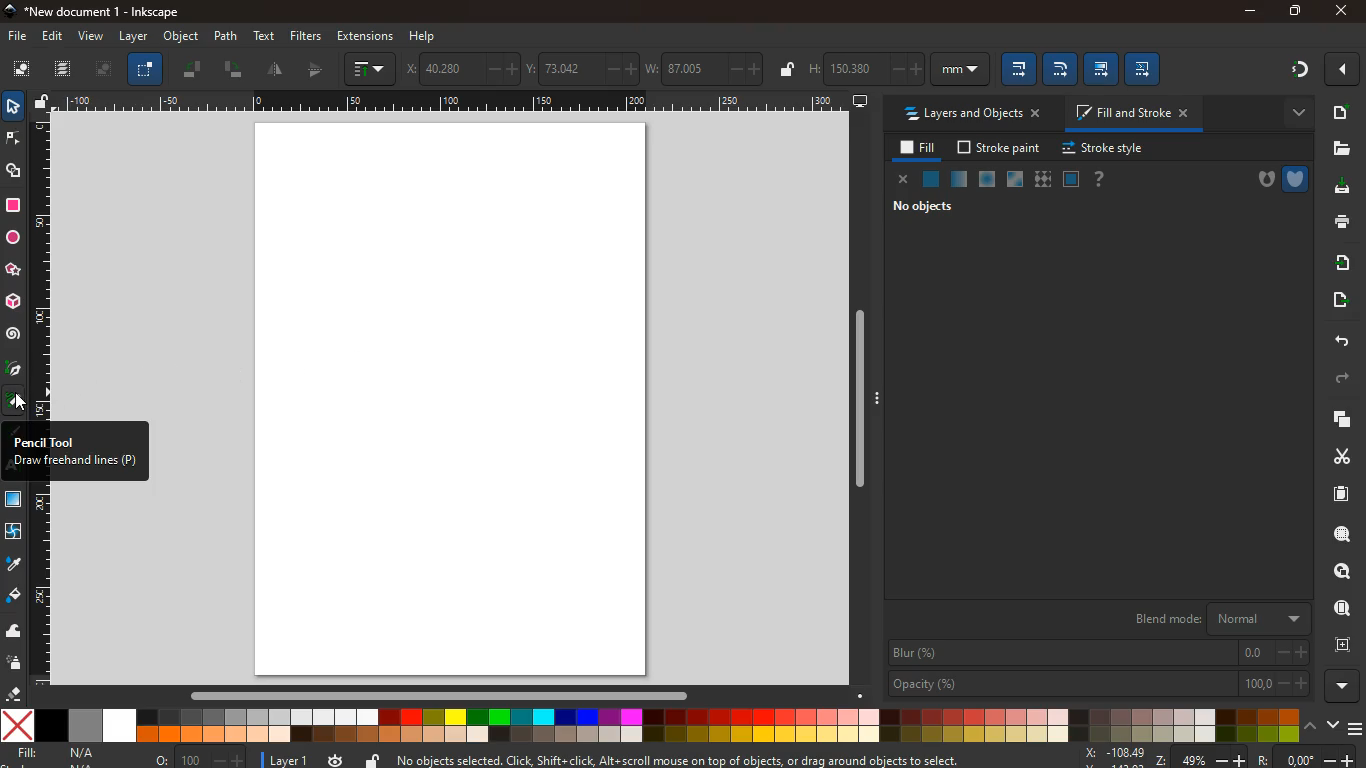 The image size is (1366, 768). I want to click on screen, so click(861, 100).